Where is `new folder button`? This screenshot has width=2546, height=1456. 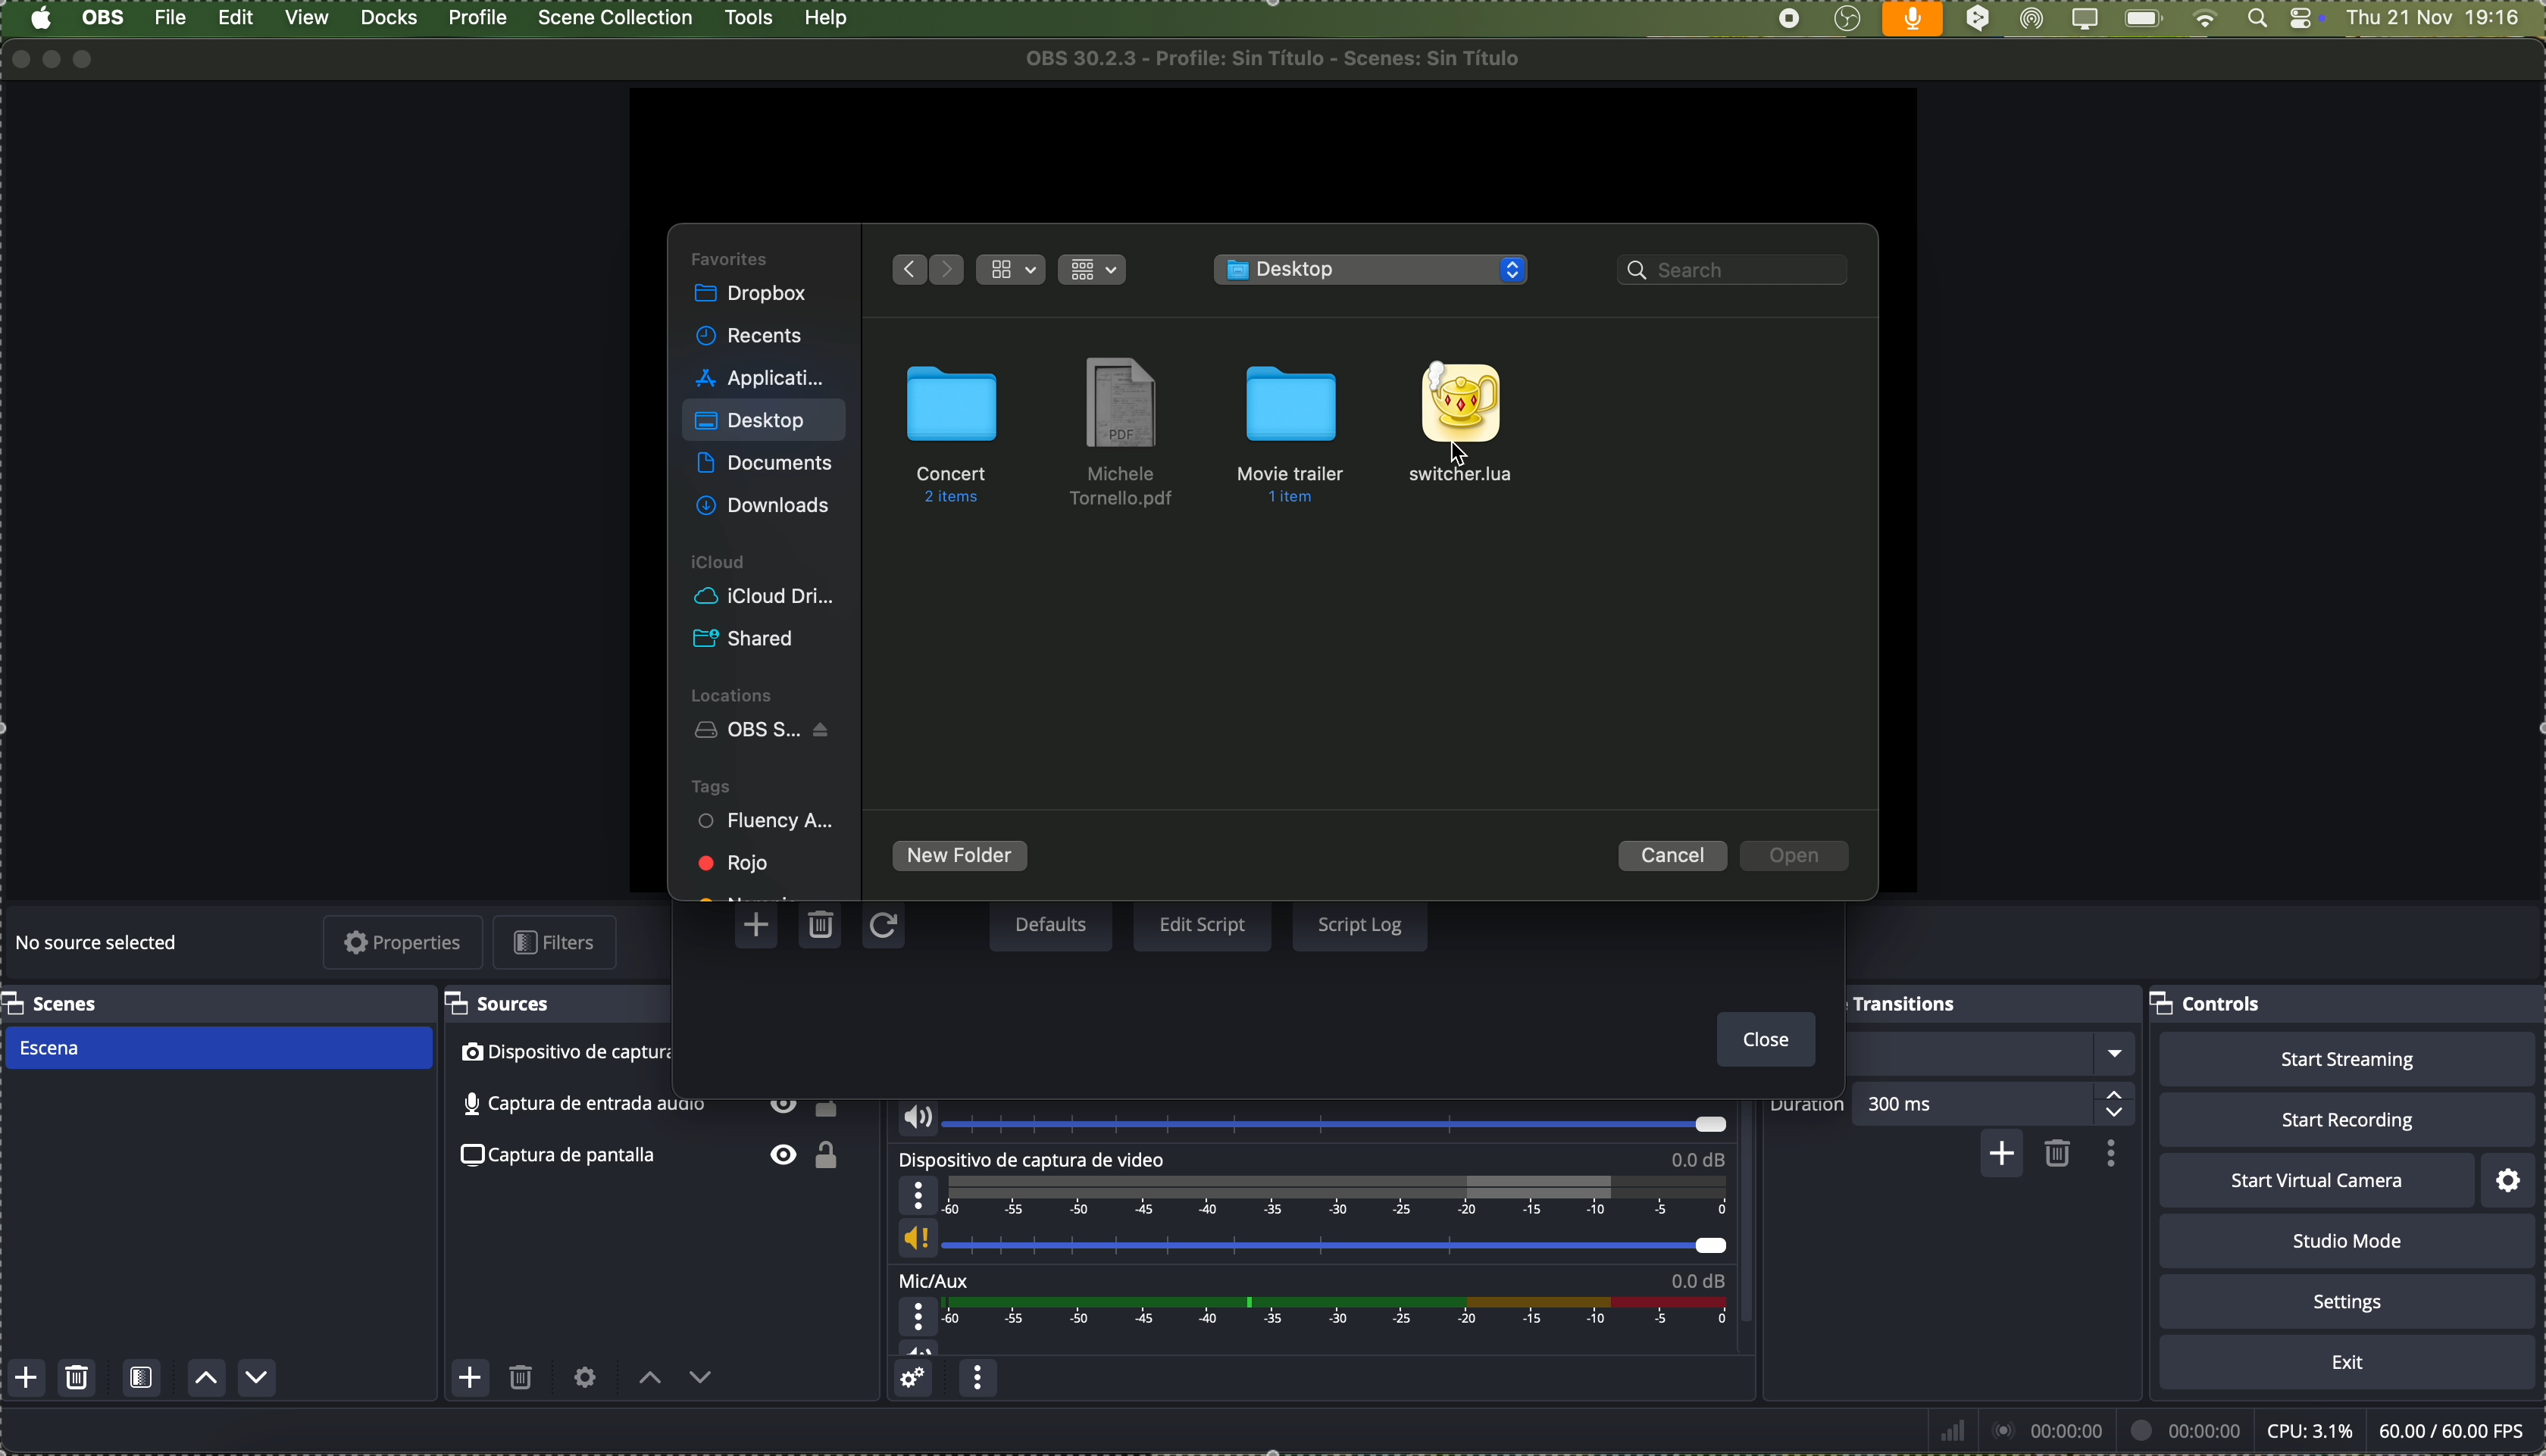
new folder button is located at coordinates (961, 858).